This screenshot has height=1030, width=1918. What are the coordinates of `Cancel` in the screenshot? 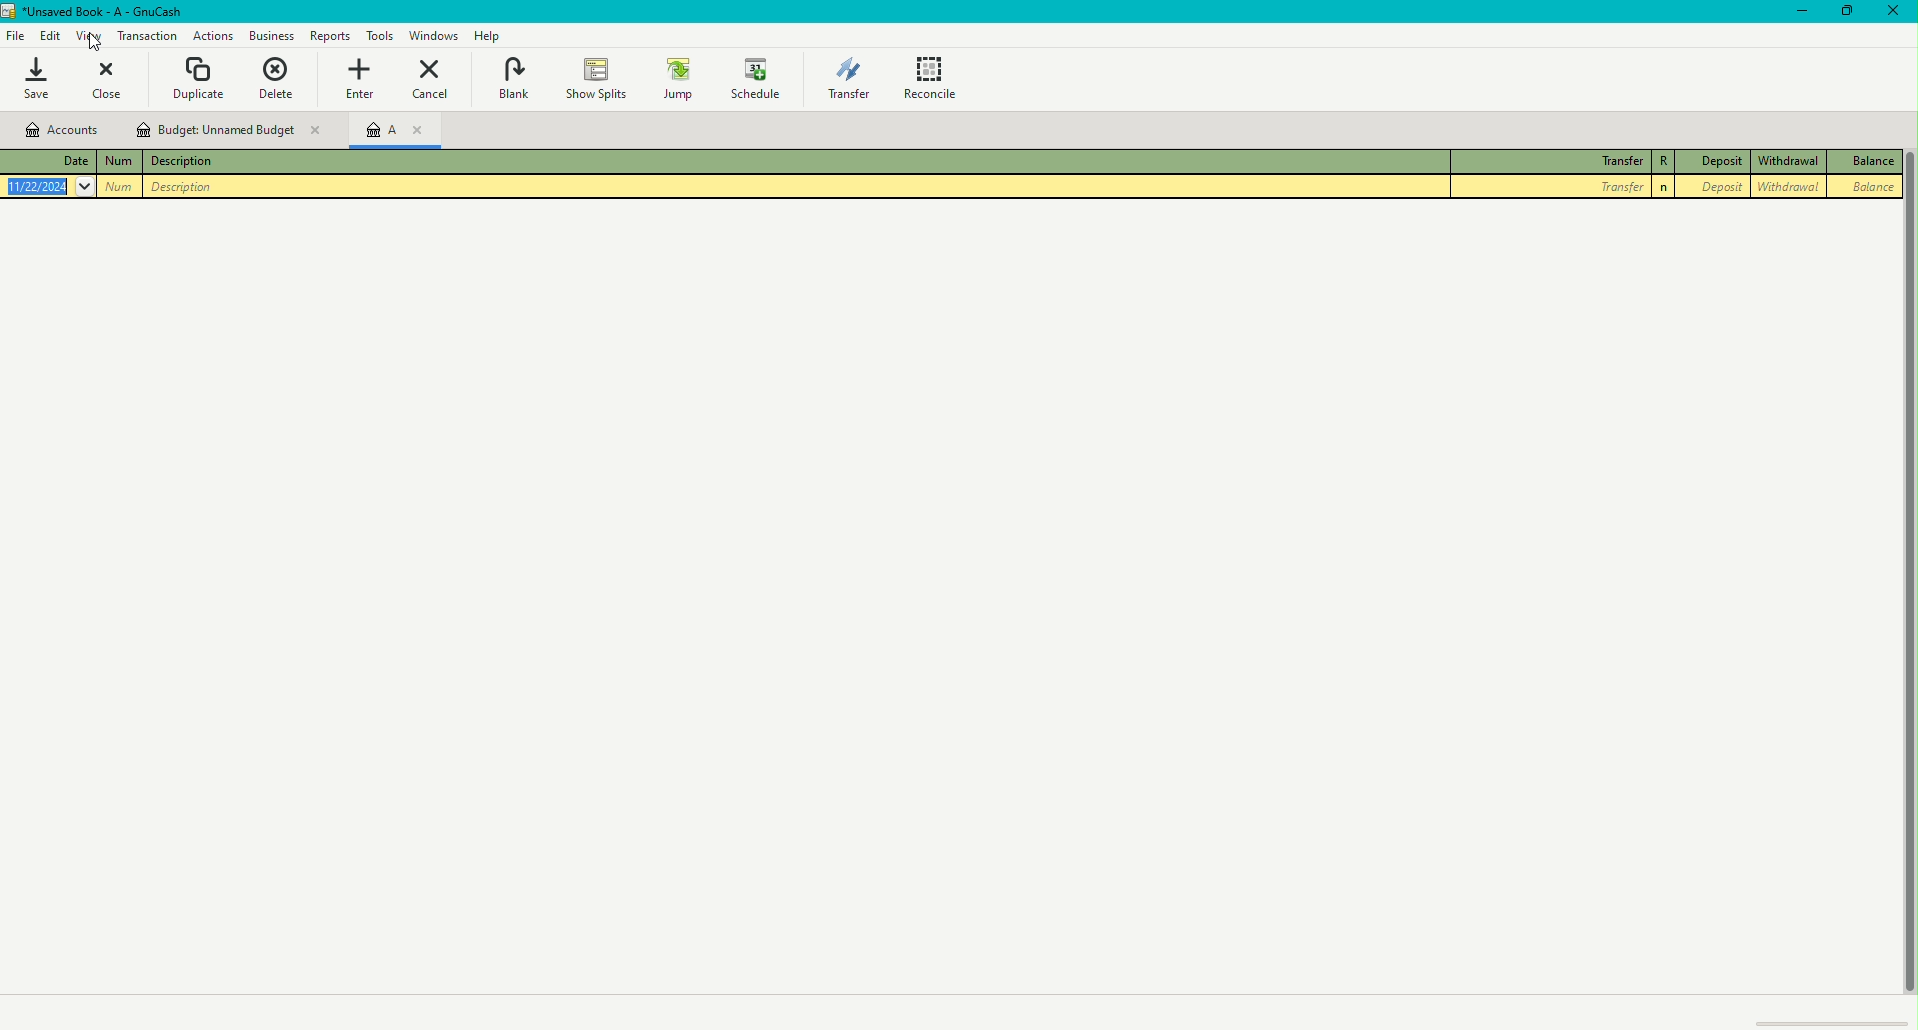 It's located at (431, 82).